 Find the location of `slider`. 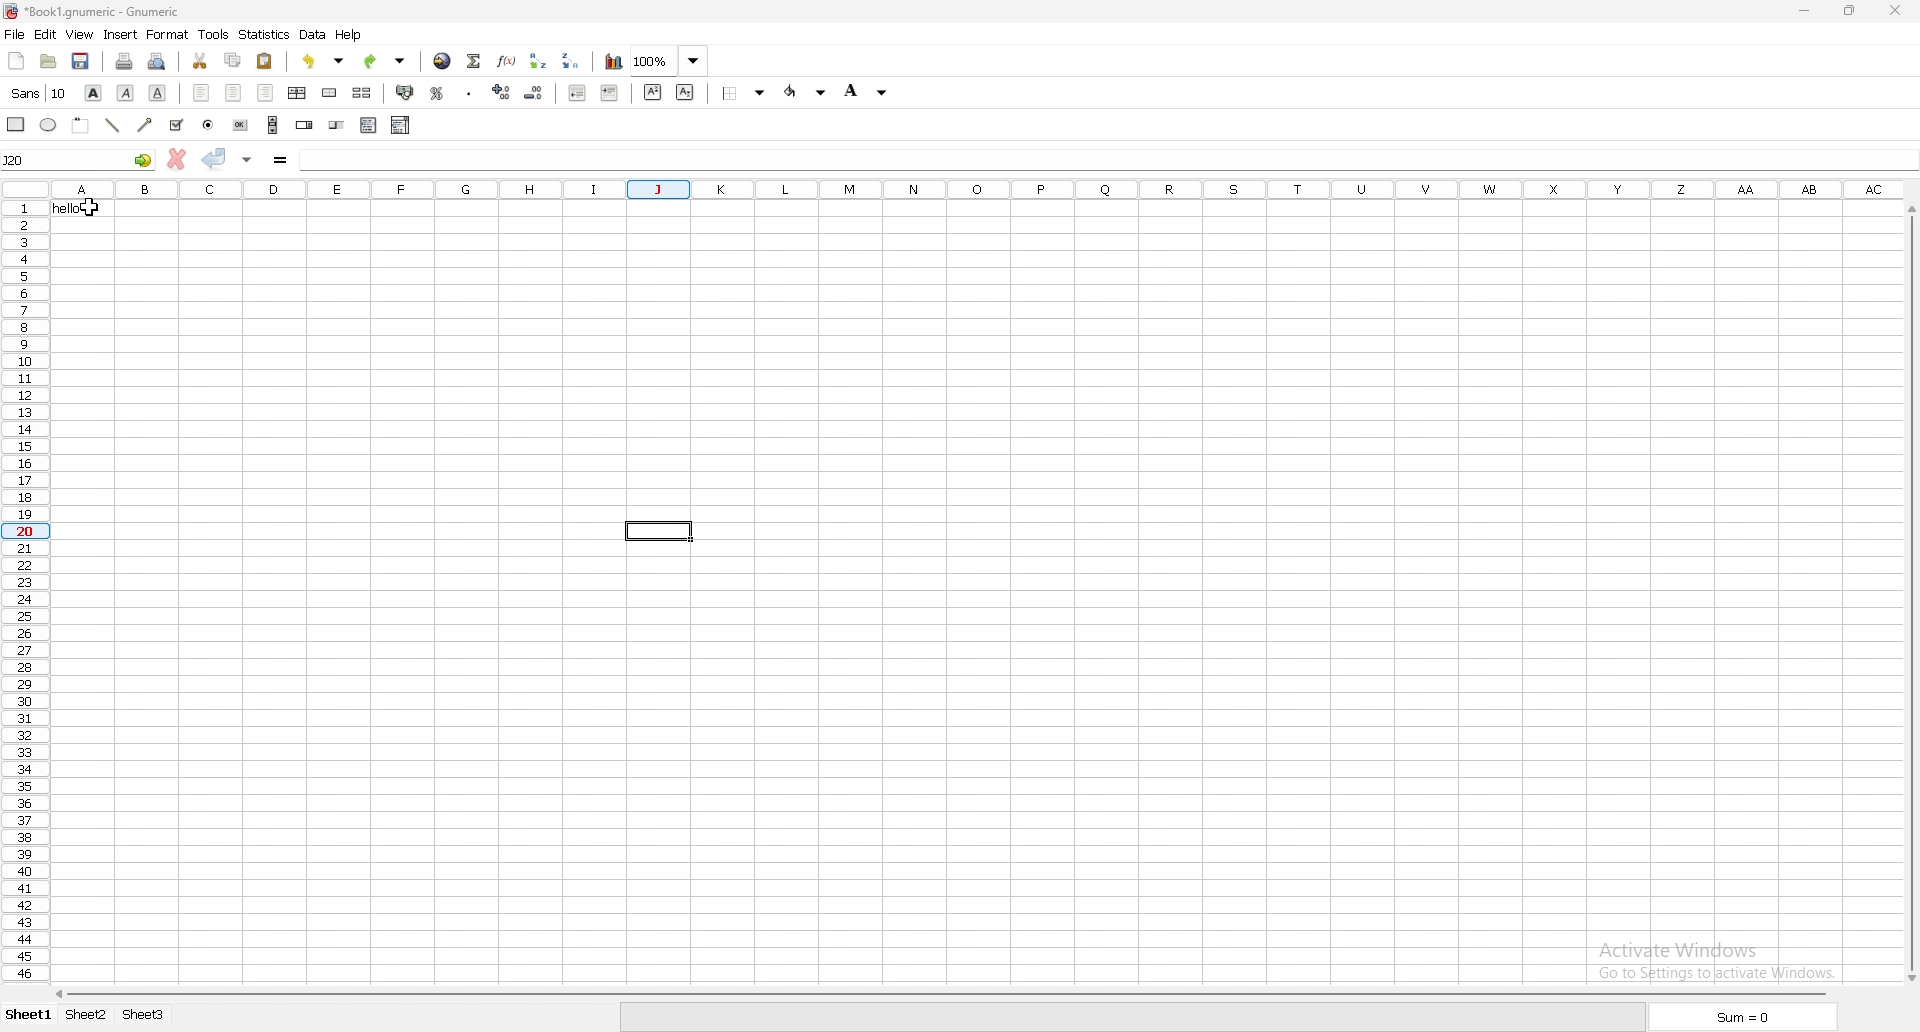

slider is located at coordinates (337, 126).